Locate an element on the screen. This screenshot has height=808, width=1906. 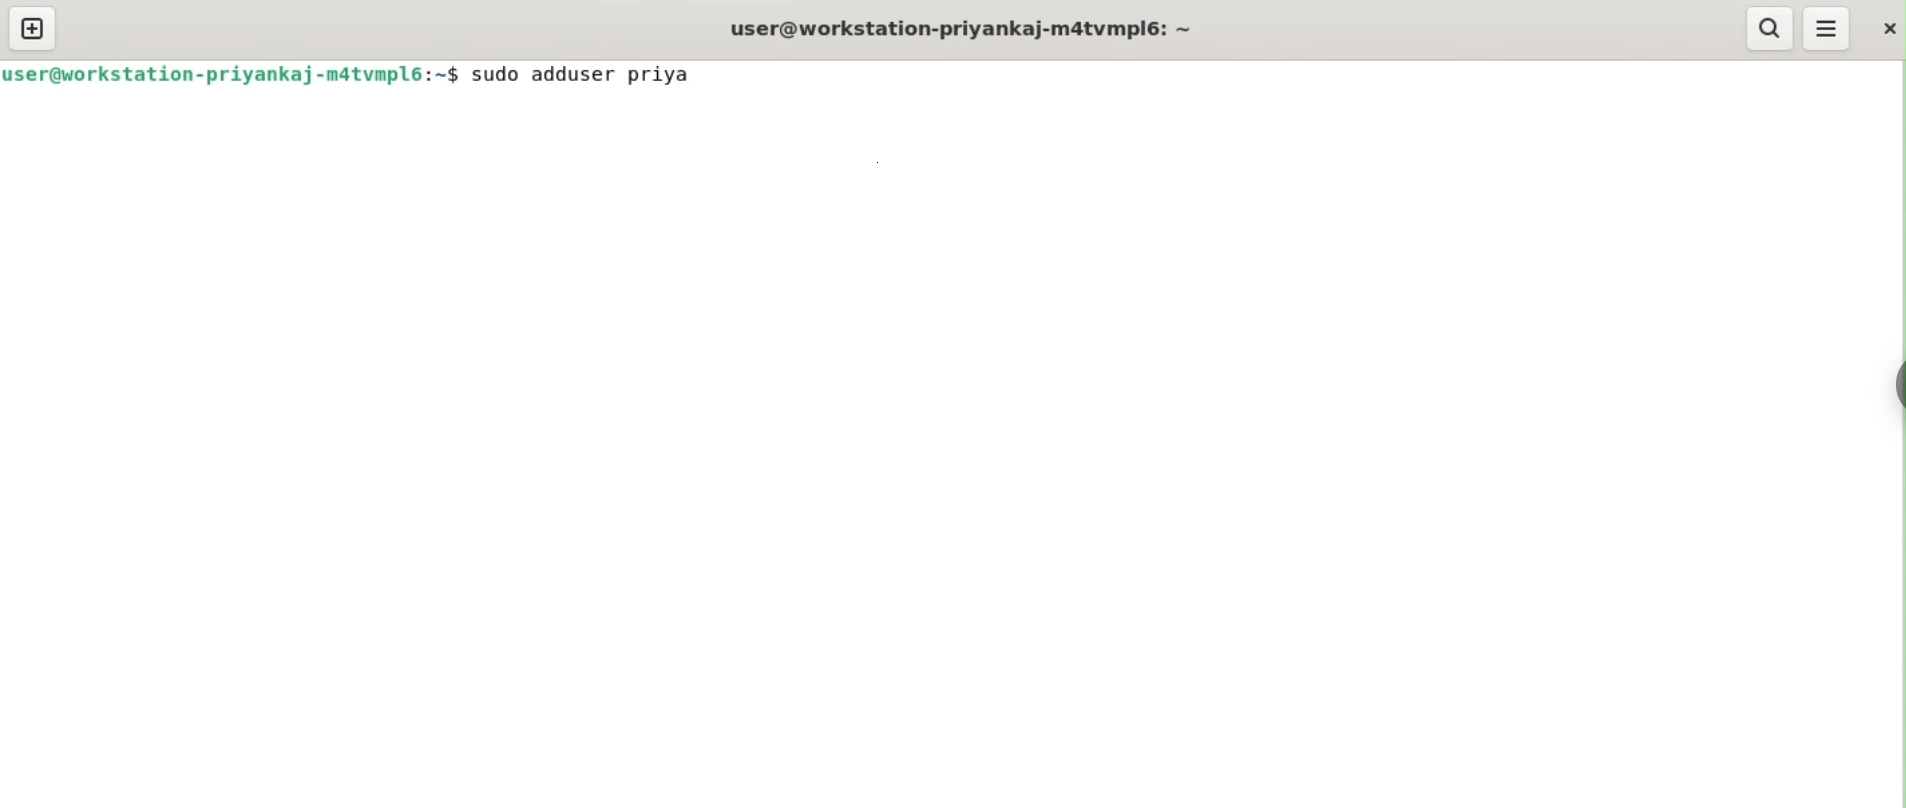
user@workstation-priyankaj-m4tvmpl6:~ is located at coordinates (957, 28).